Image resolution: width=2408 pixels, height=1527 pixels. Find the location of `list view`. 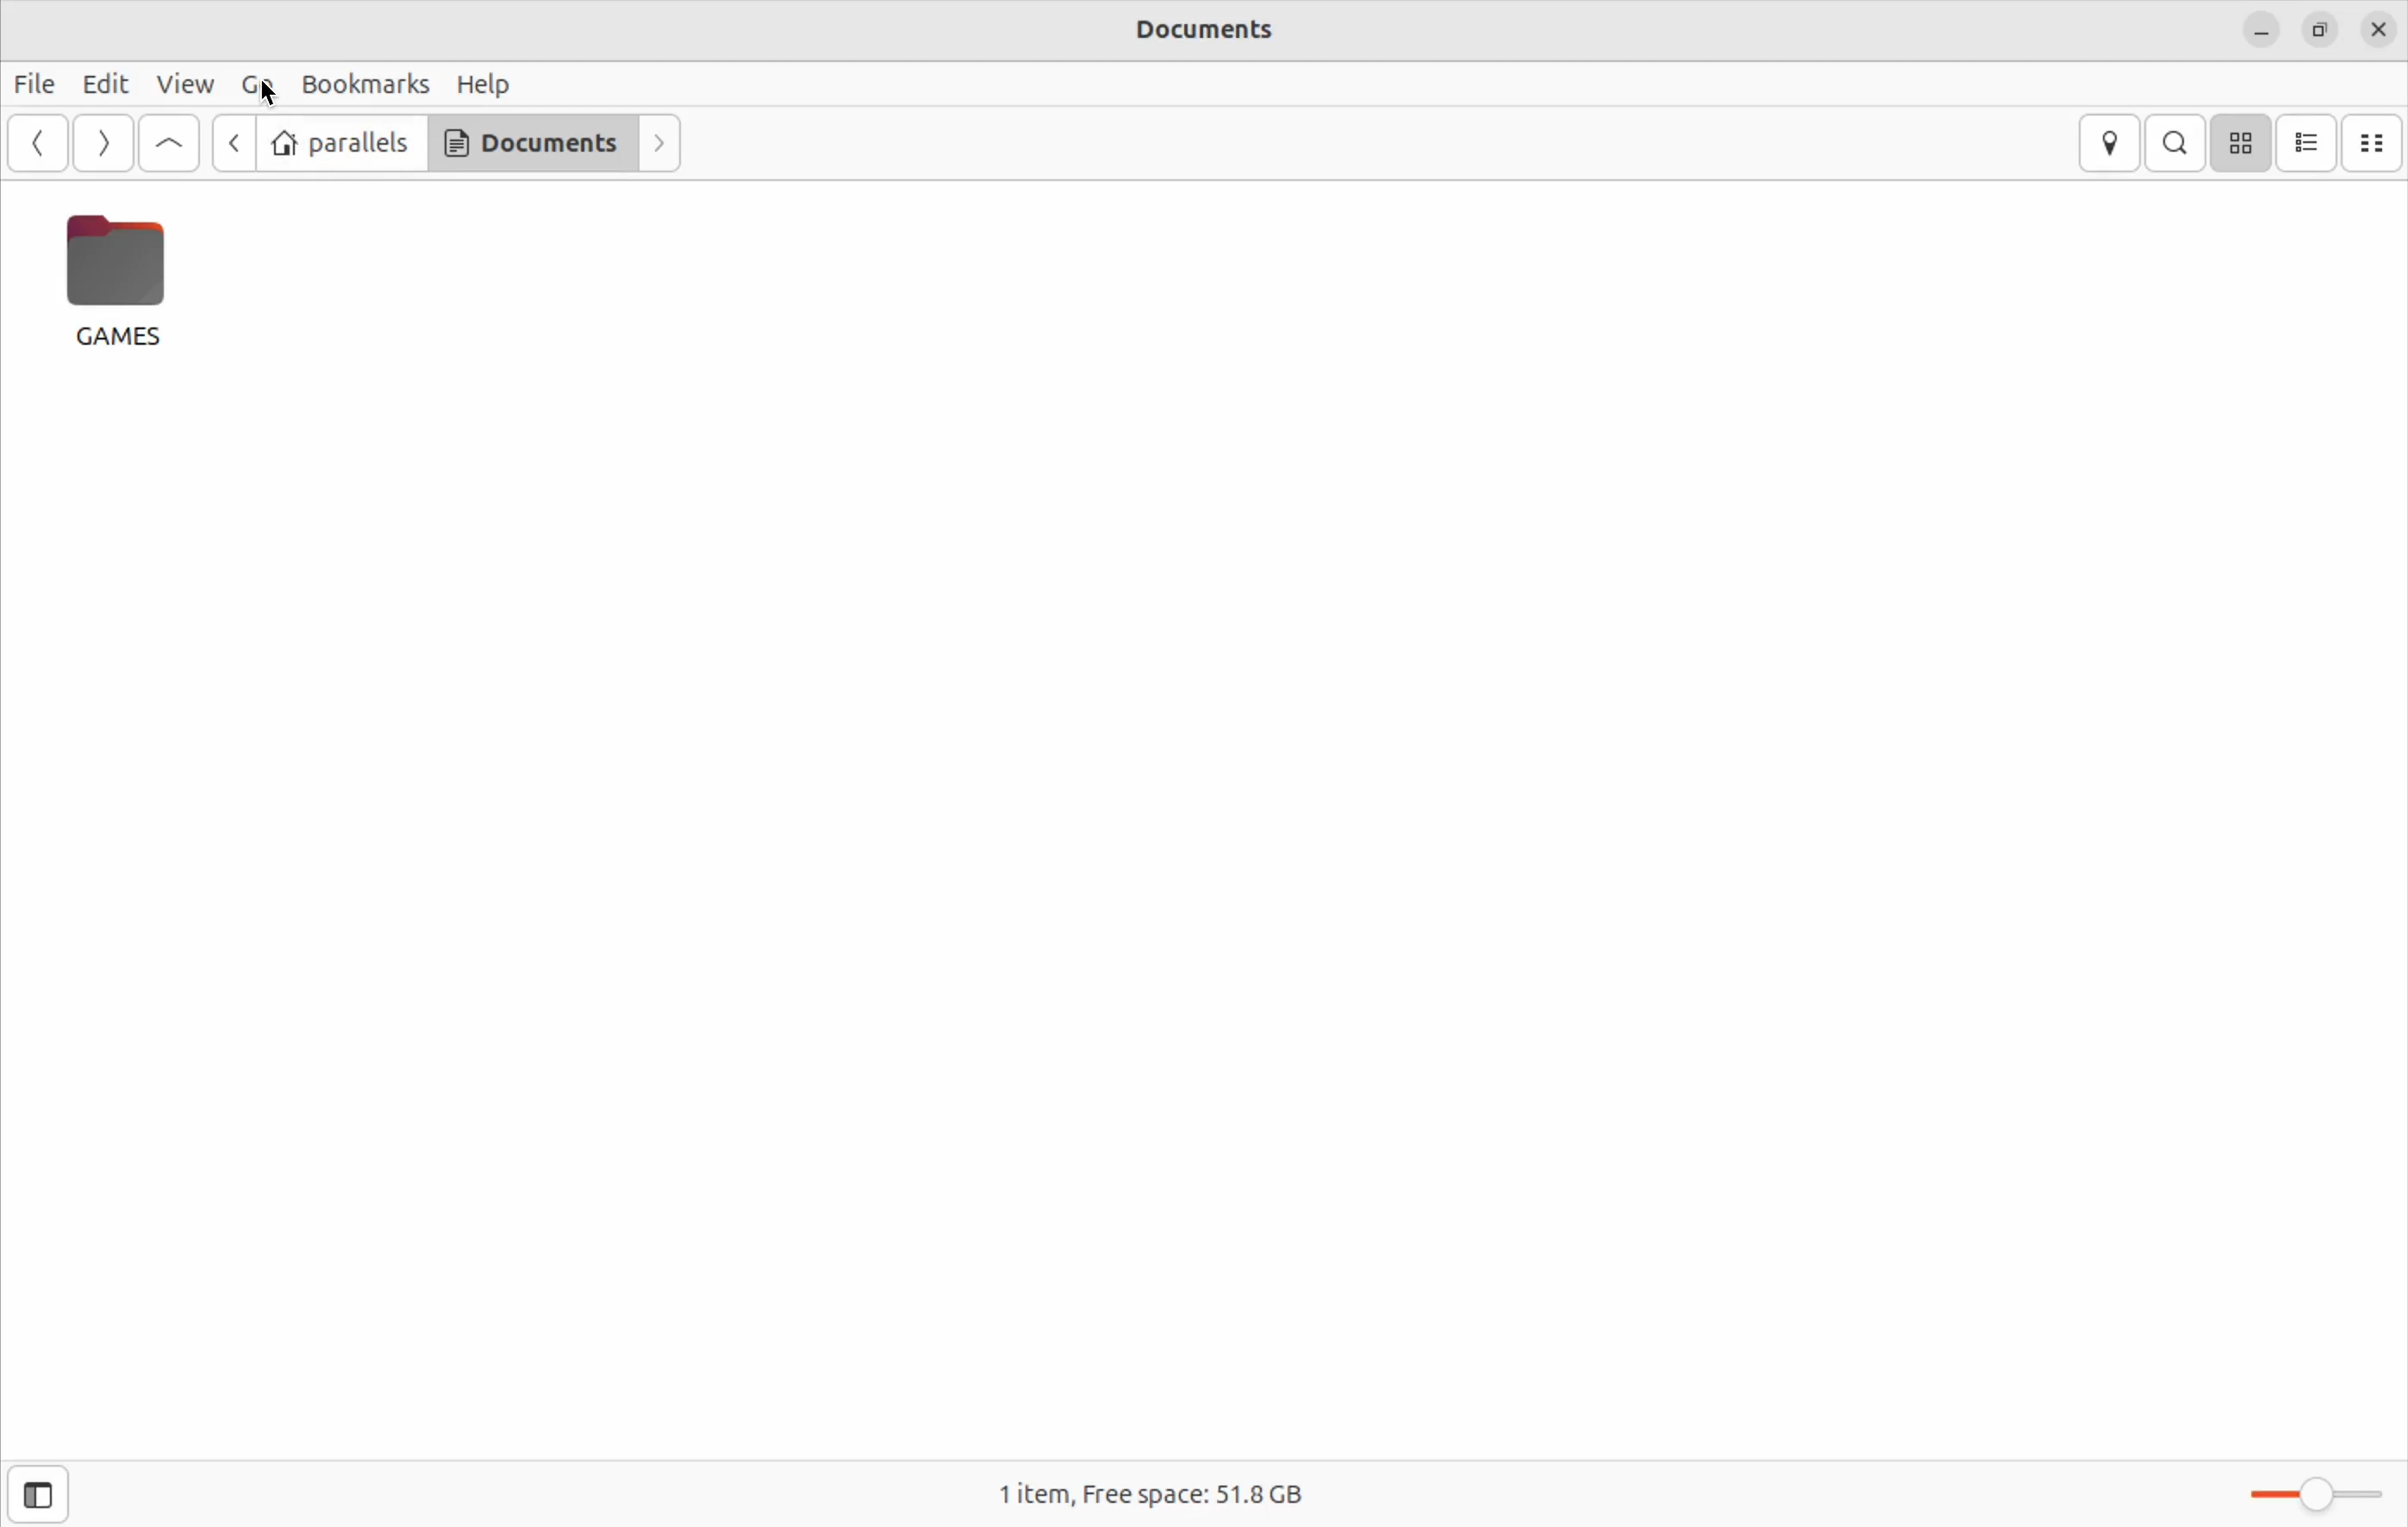

list view is located at coordinates (2309, 141).